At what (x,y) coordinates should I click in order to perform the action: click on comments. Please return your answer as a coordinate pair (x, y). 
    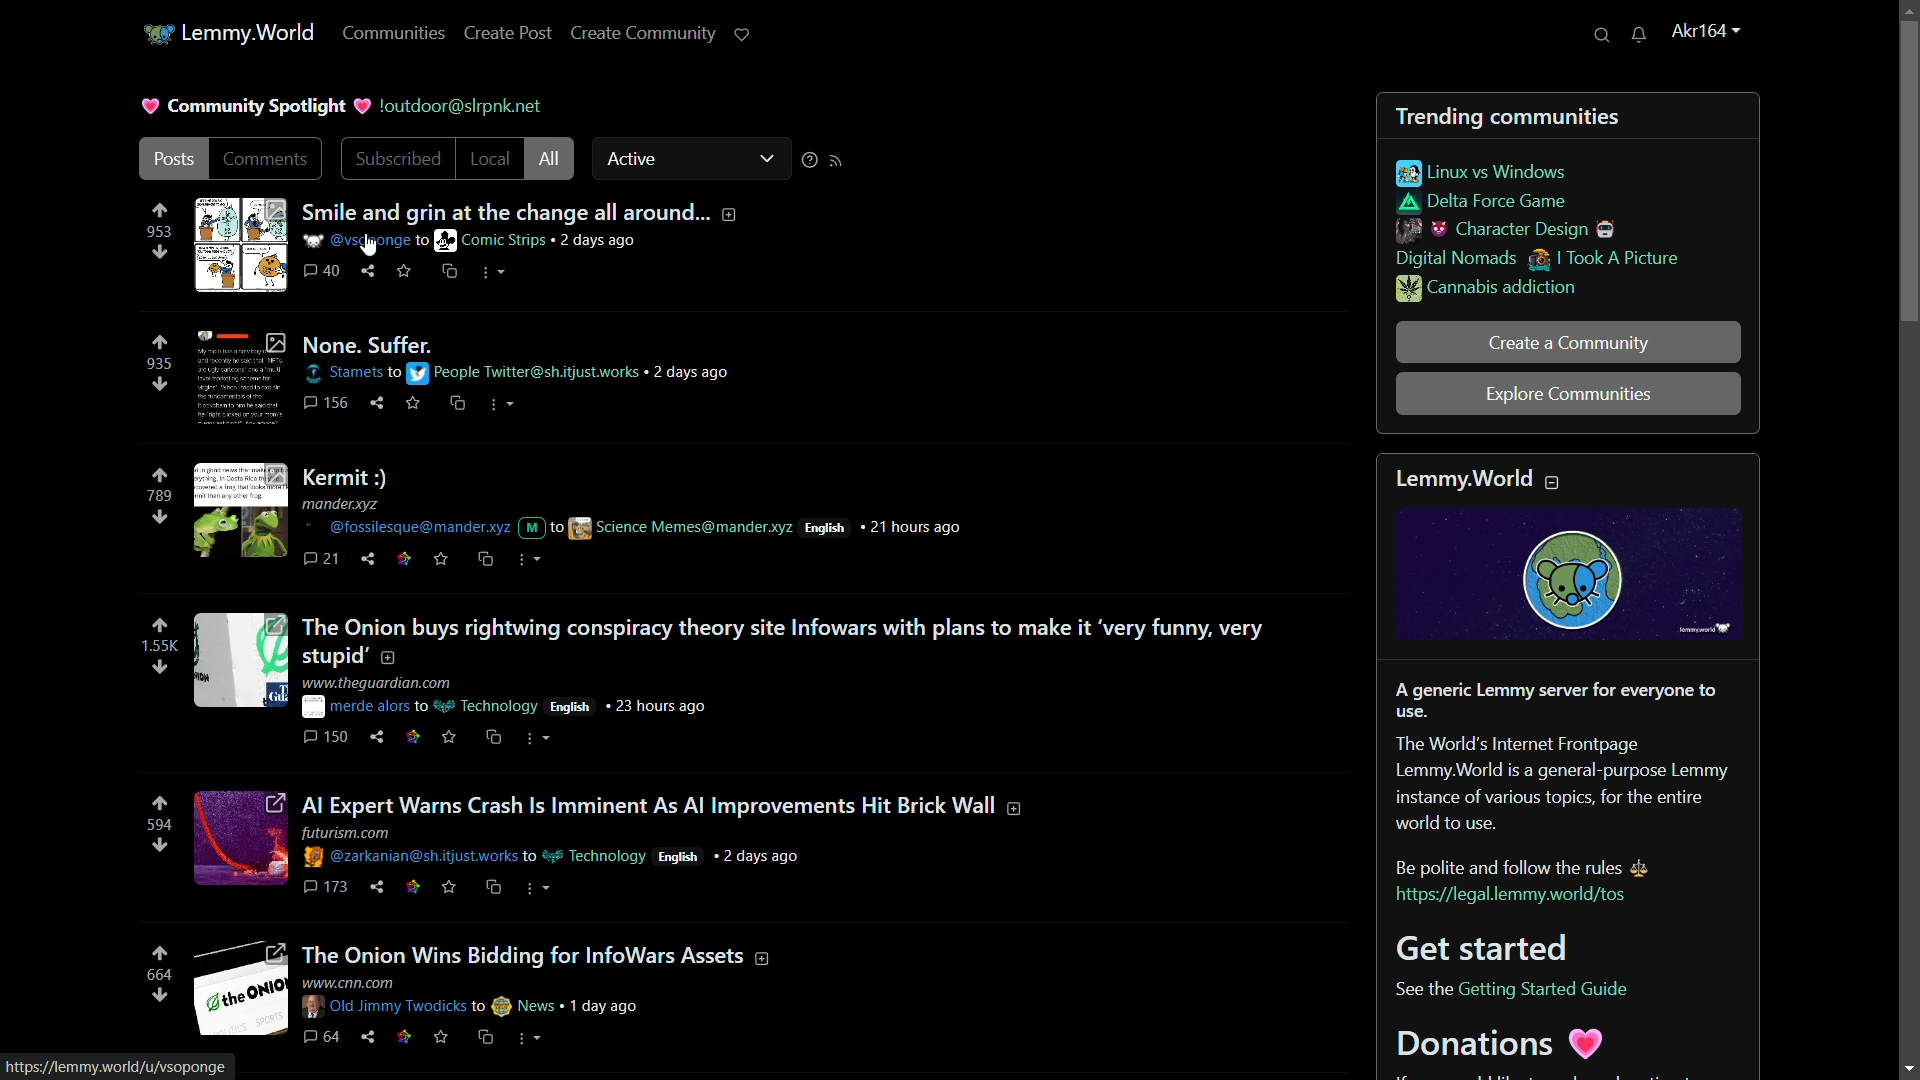
    Looking at the image, I should click on (326, 887).